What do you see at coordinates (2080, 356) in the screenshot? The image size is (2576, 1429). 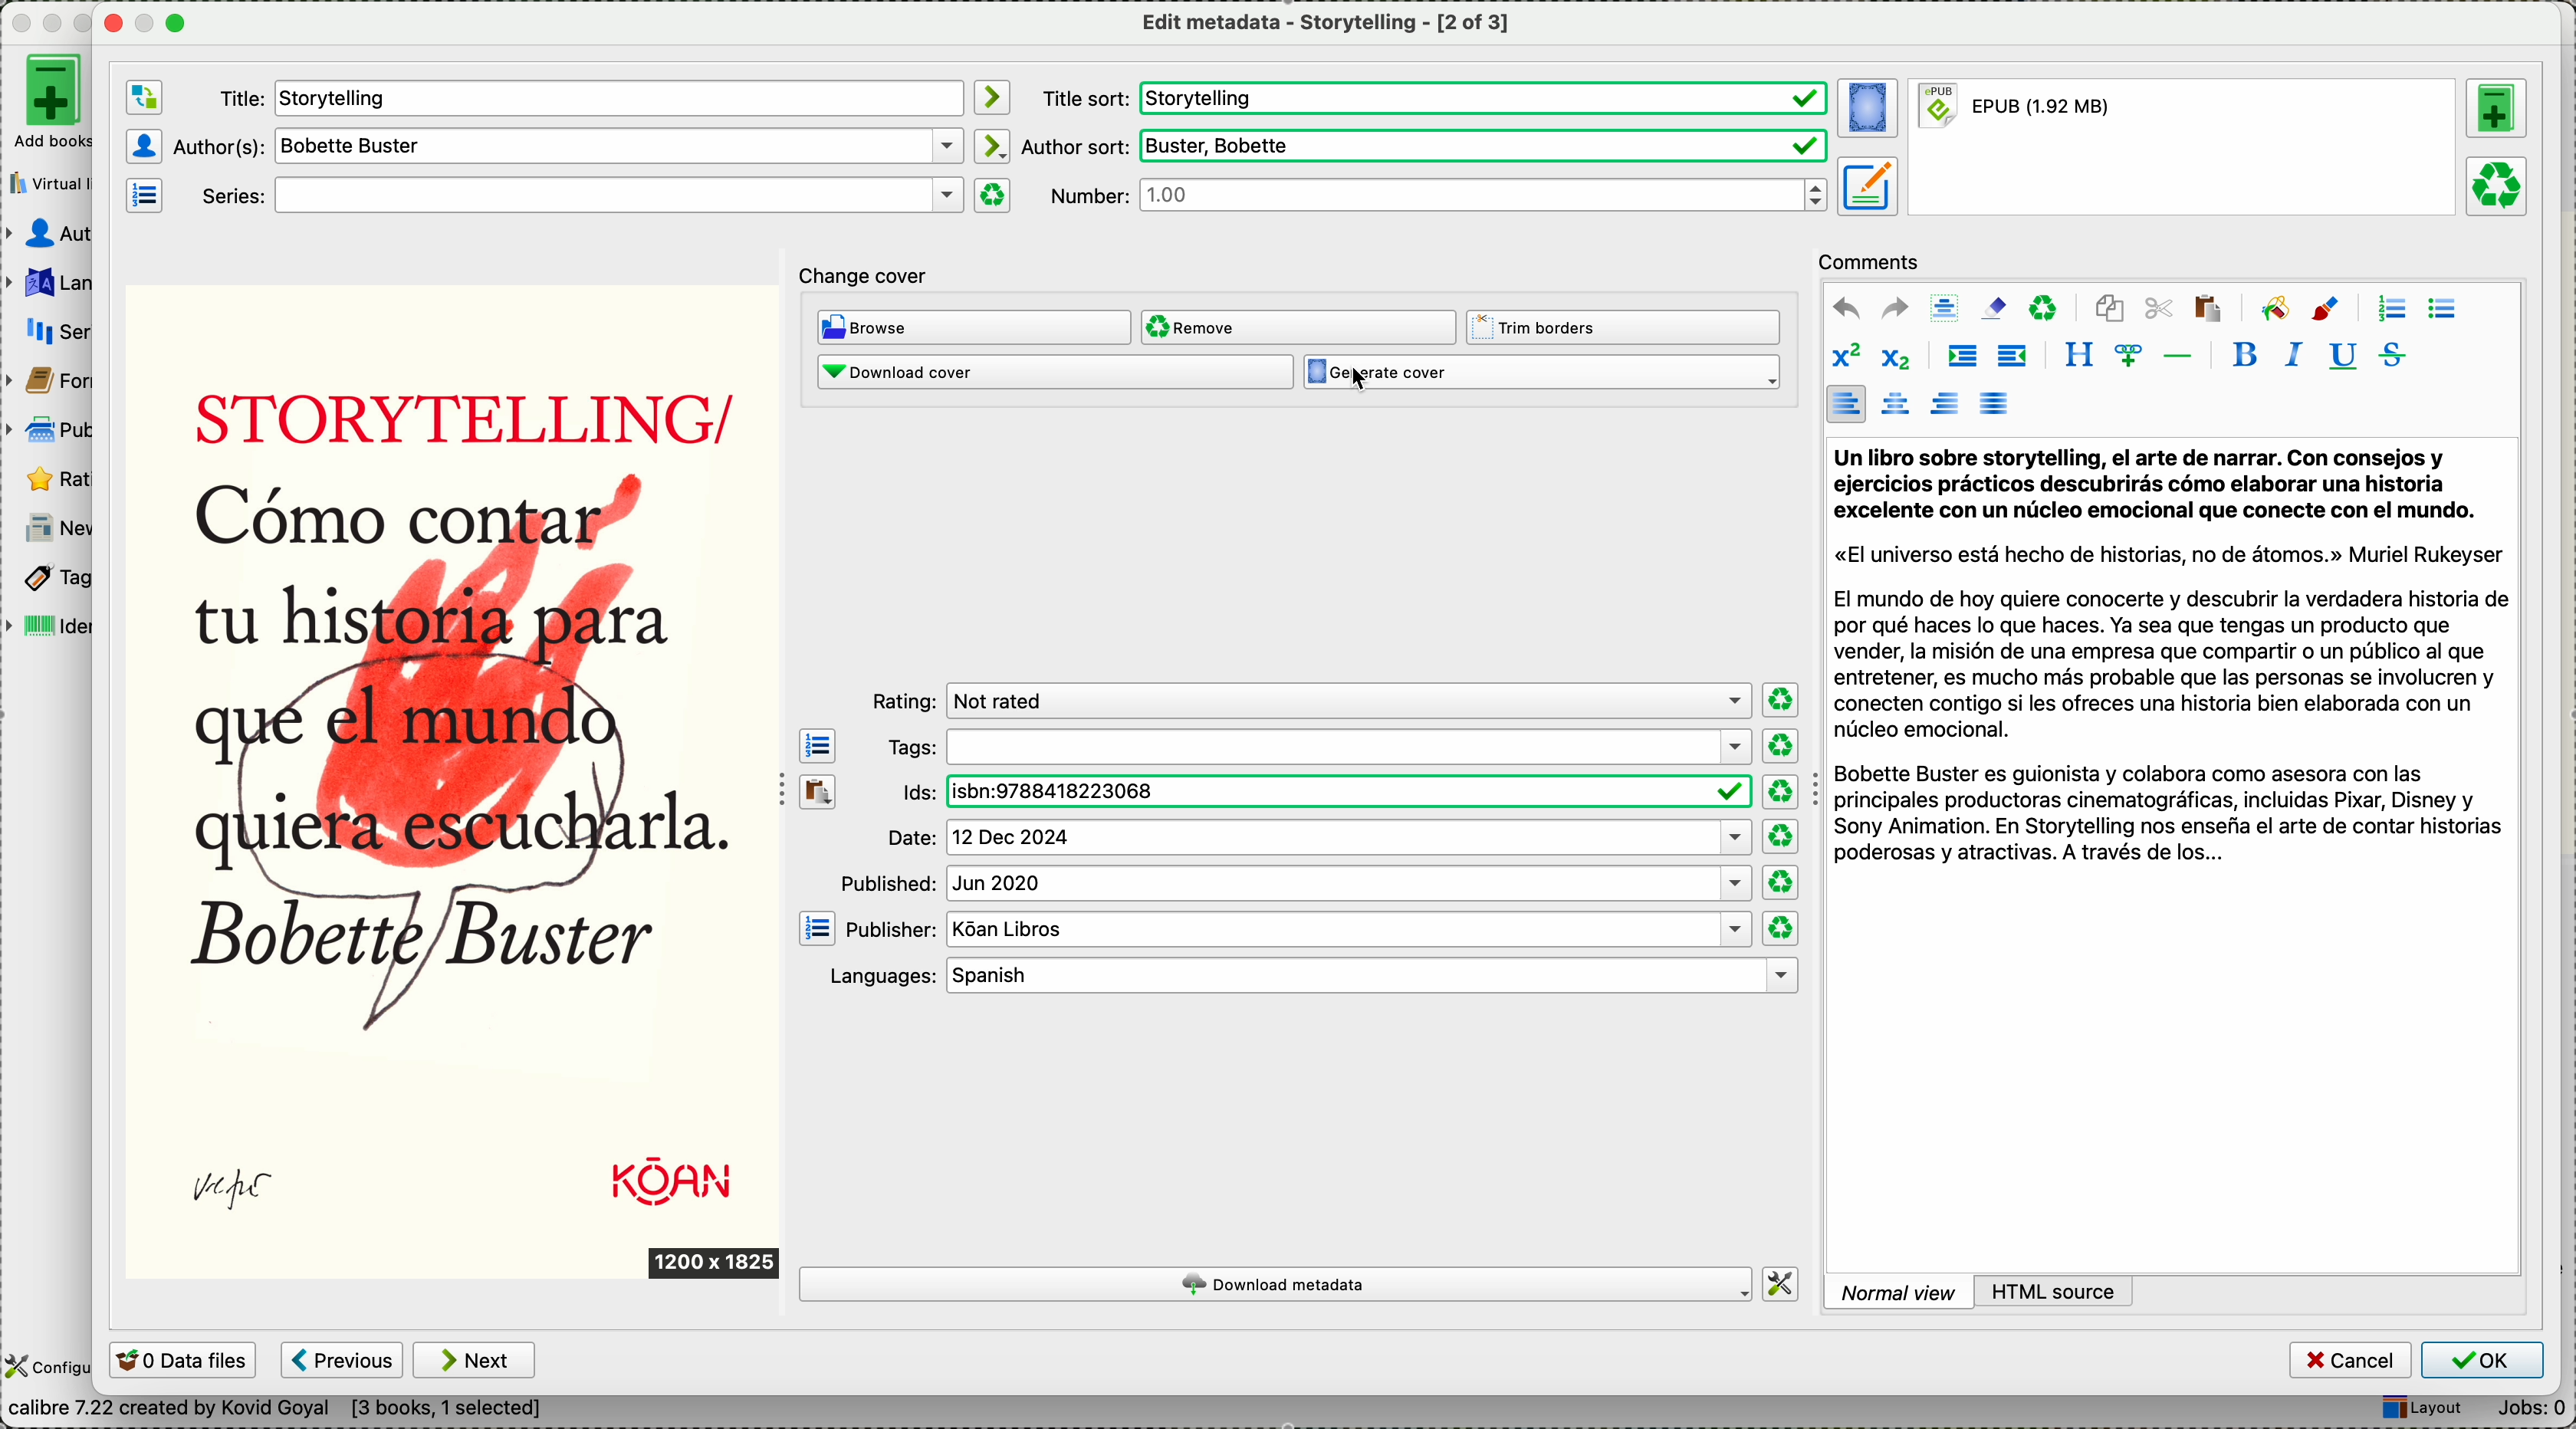 I see `headings` at bounding box center [2080, 356].